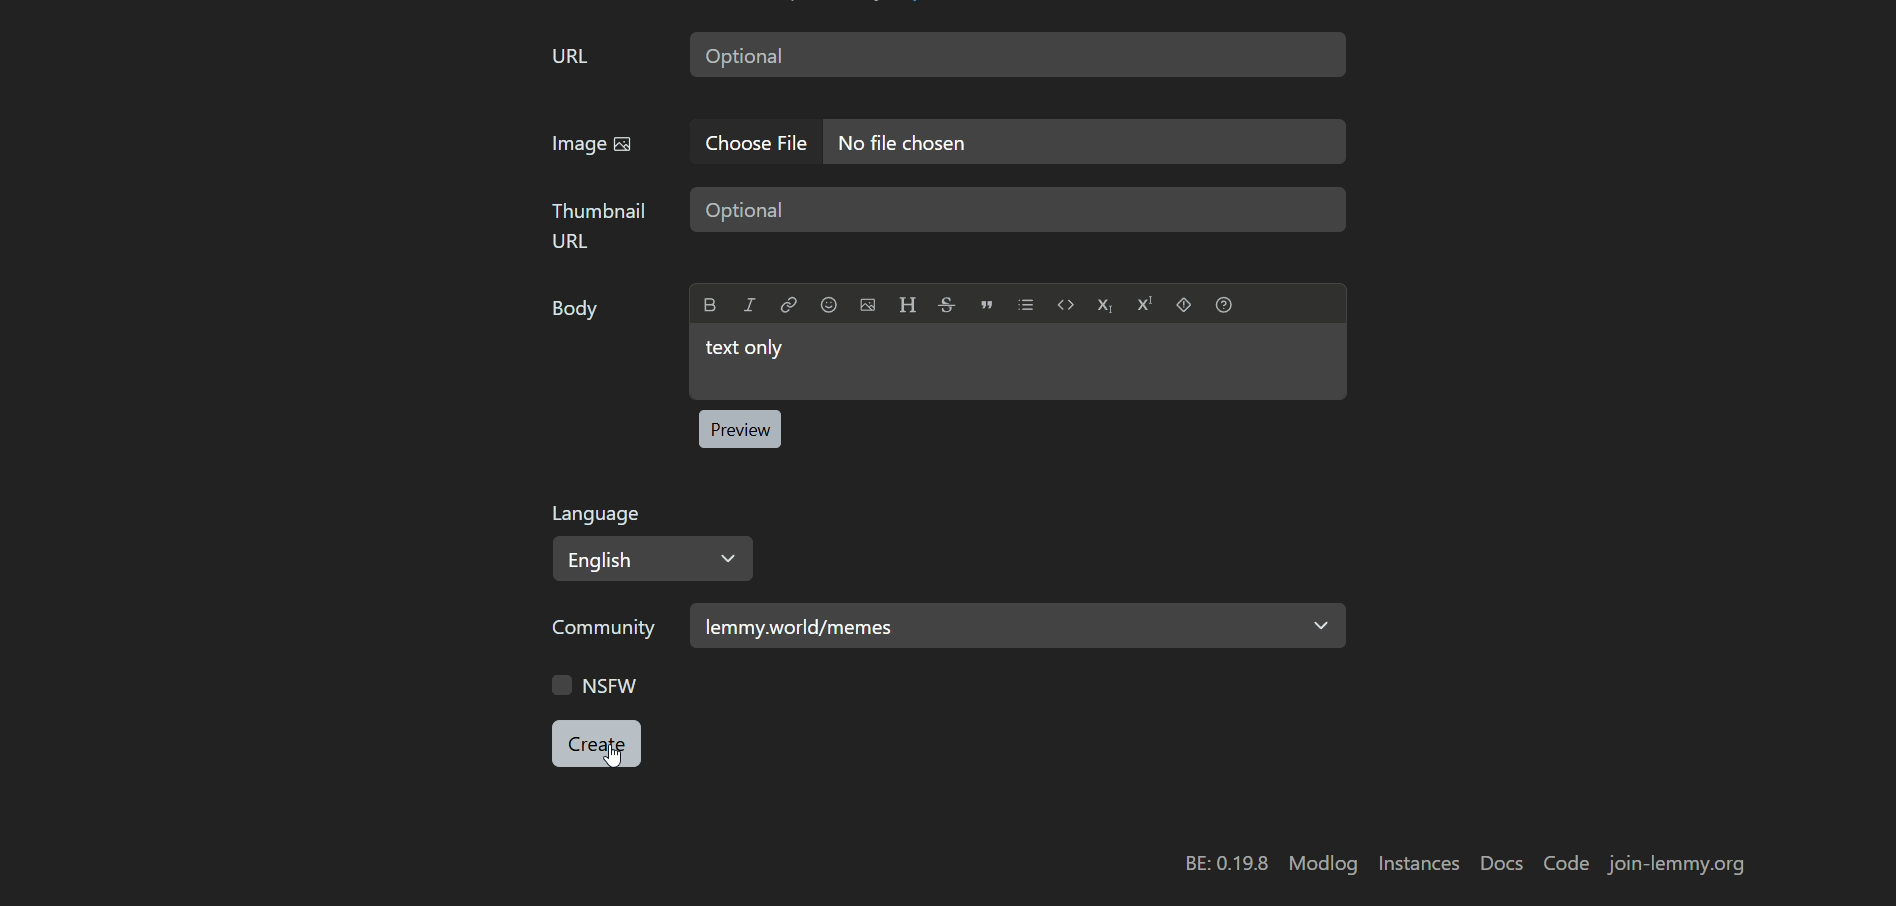  What do you see at coordinates (1224, 304) in the screenshot?
I see `Formatting help` at bounding box center [1224, 304].